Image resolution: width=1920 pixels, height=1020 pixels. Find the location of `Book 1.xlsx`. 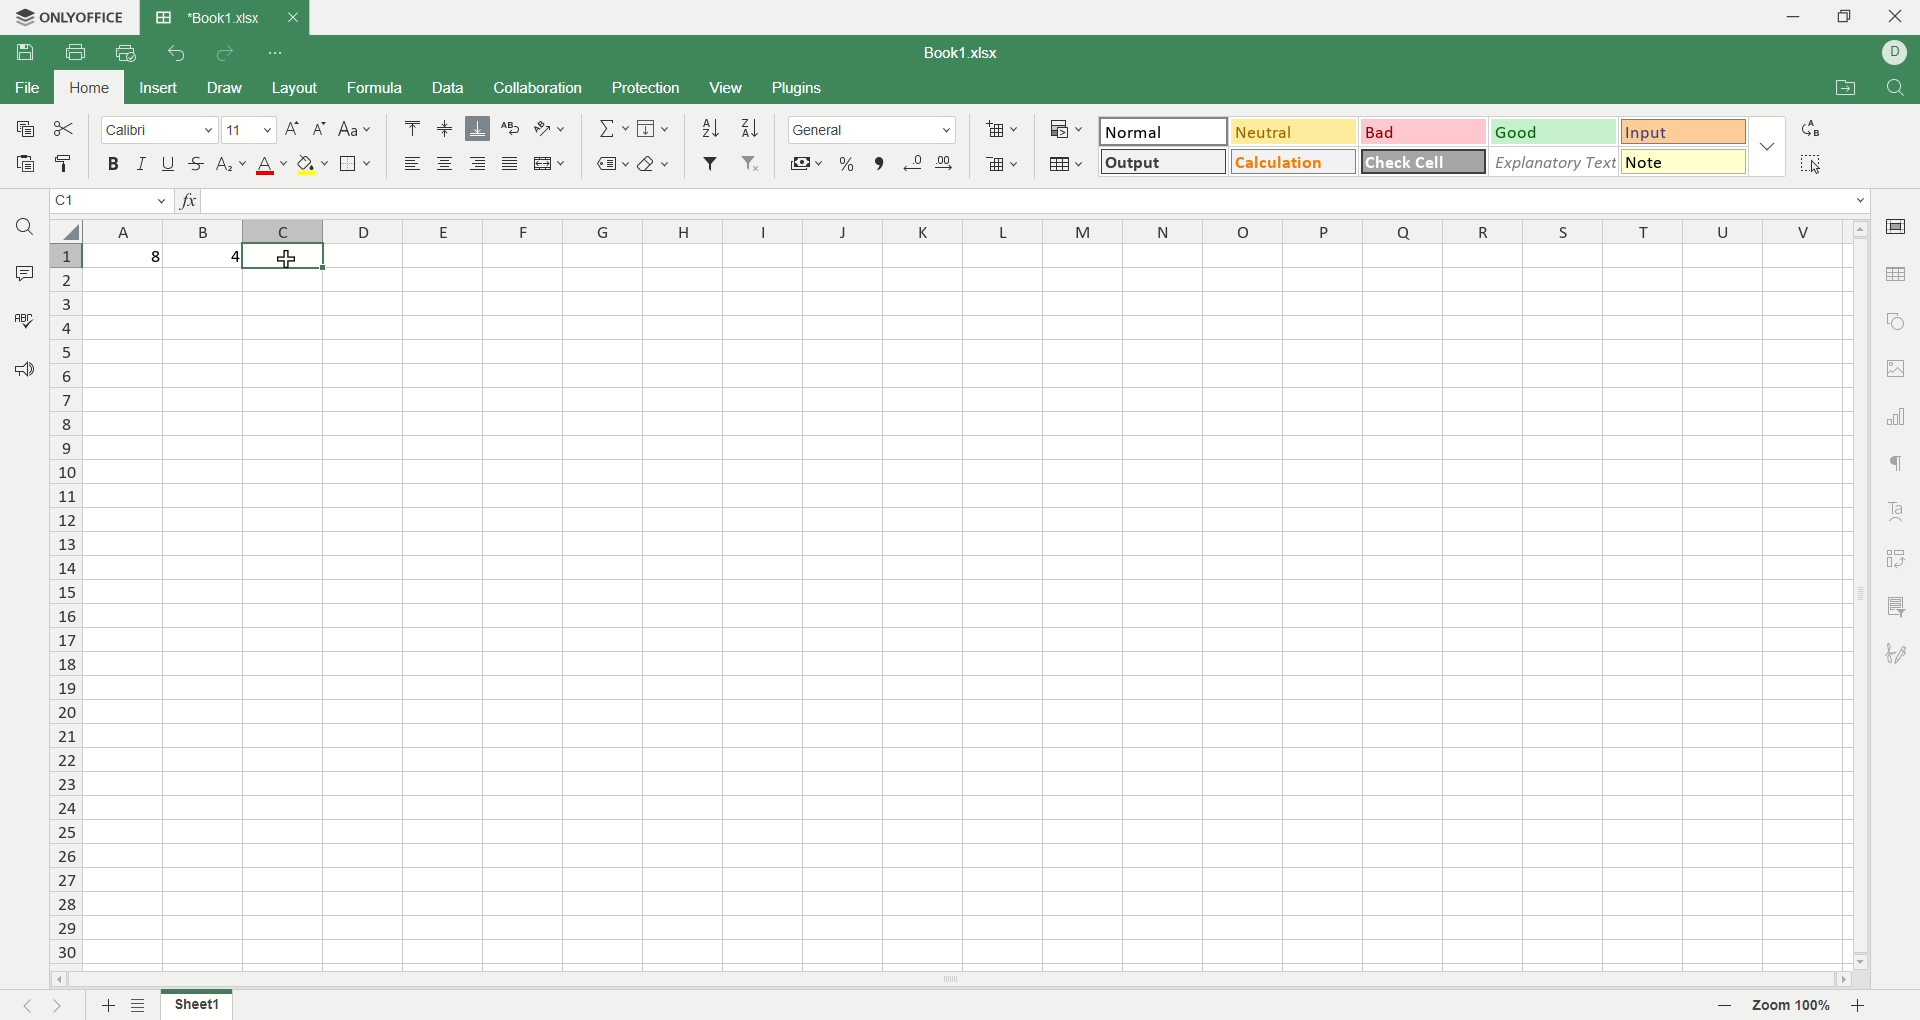

Book 1.xlsx is located at coordinates (959, 53).